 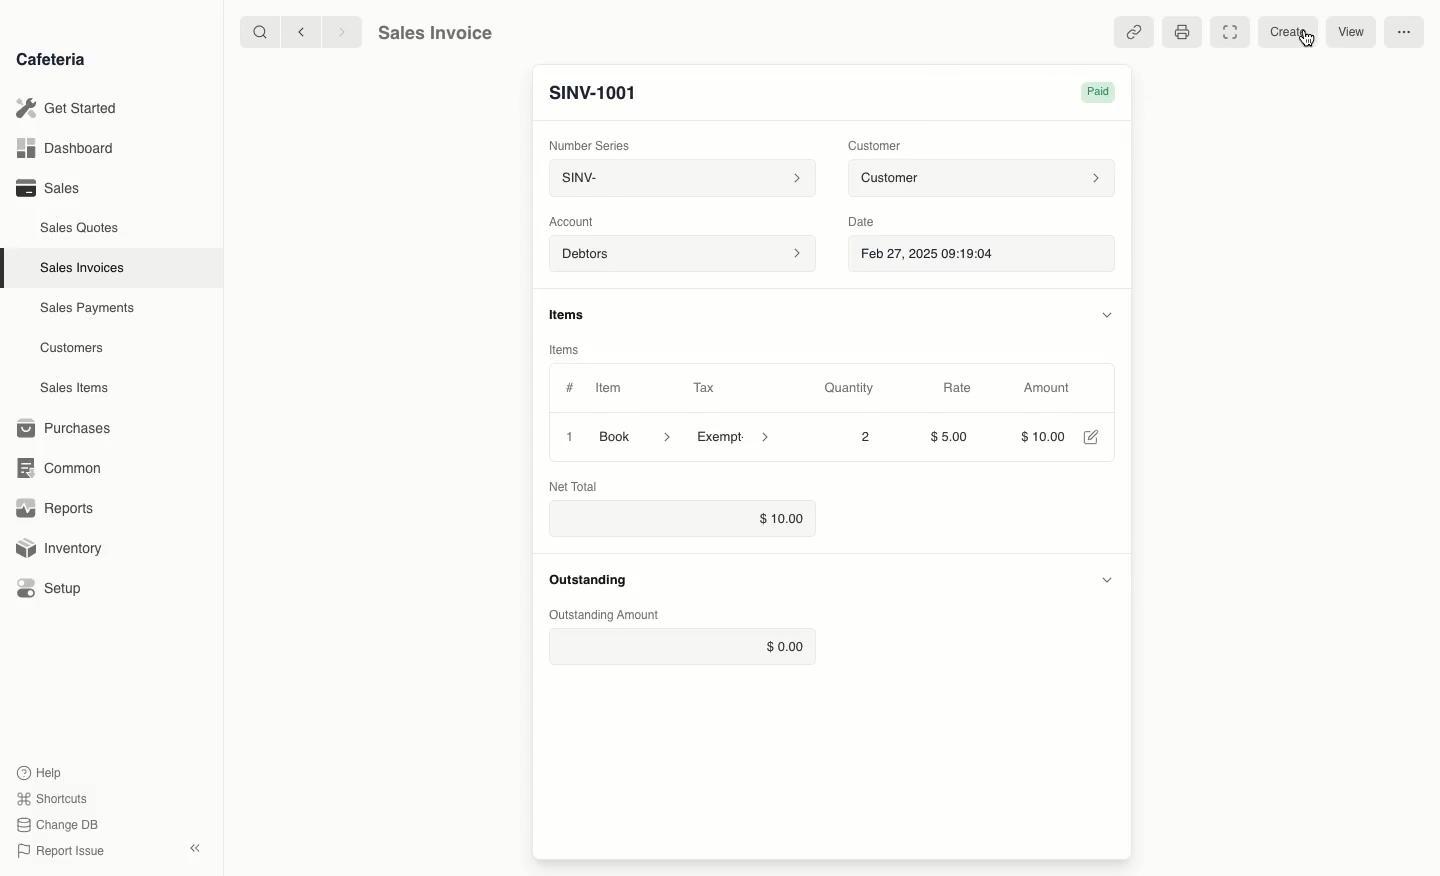 What do you see at coordinates (580, 486) in the screenshot?
I see `Net Total` at bounding box center [580, 486].